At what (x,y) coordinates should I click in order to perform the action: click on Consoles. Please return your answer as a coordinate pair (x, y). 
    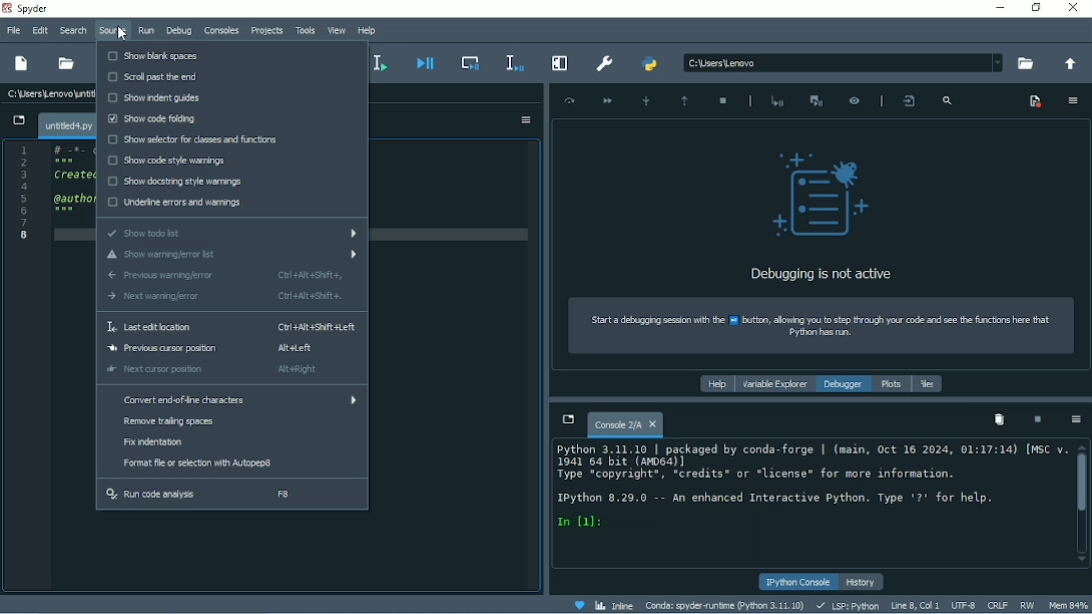
    Looking at the image, I should click on (219, 31).